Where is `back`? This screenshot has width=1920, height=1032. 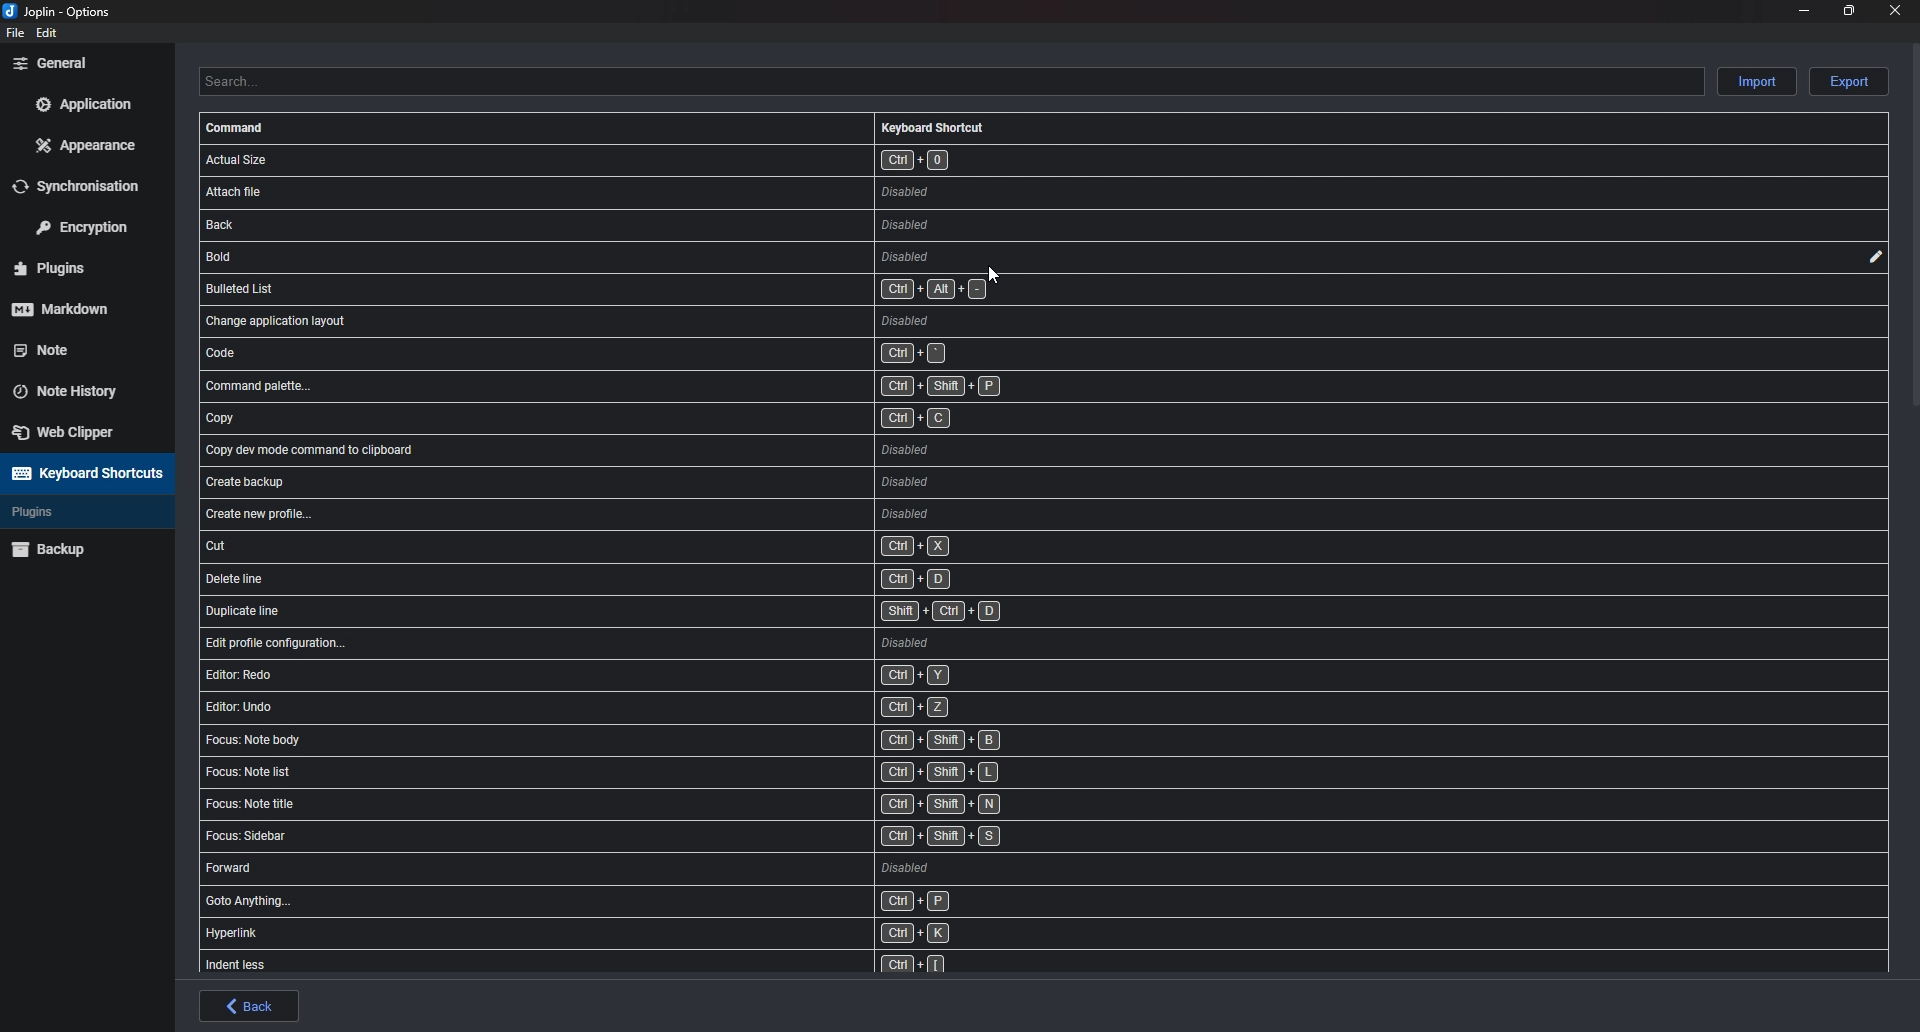
back is located at coordinates (250, 1006).